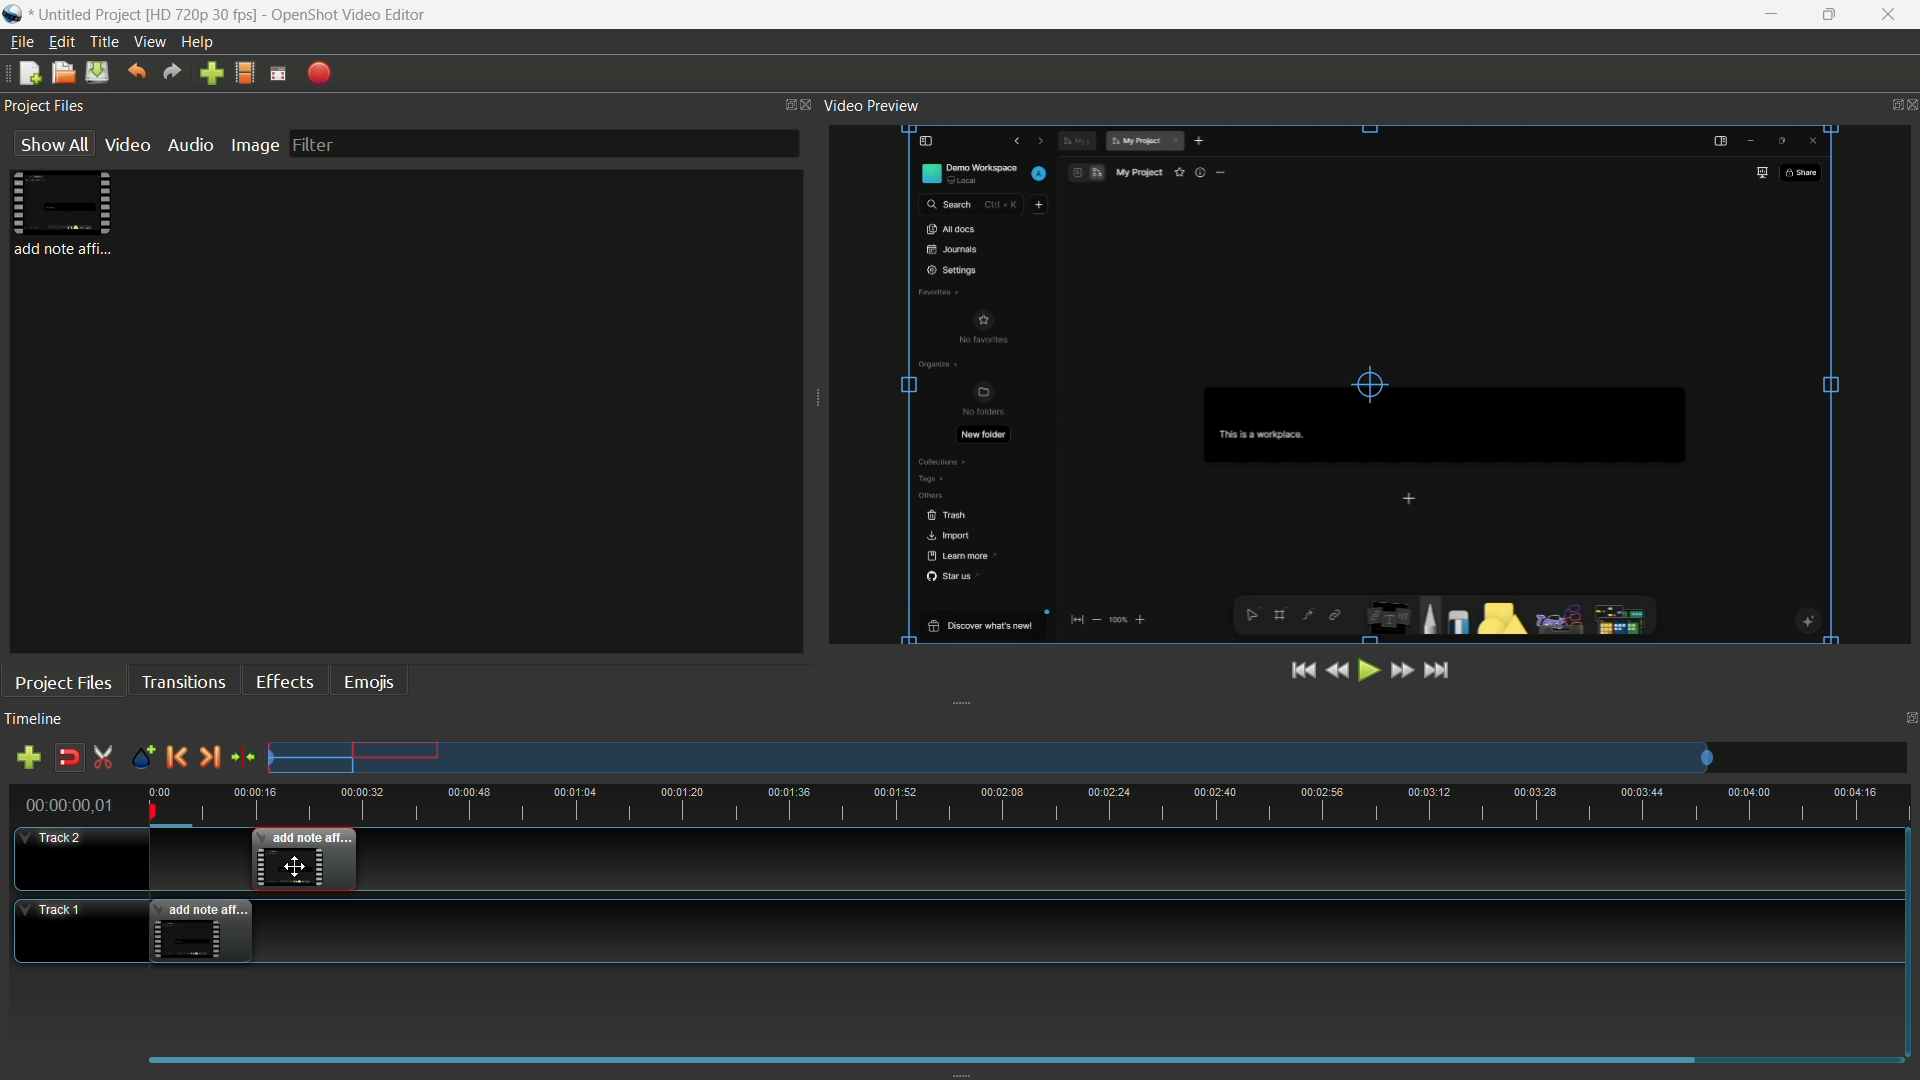 This screenshot has height=1080, width=1920. What do you see at coordinates (284, 682) in the screenshot?
I see `effects` at bounding box center [284, 682].